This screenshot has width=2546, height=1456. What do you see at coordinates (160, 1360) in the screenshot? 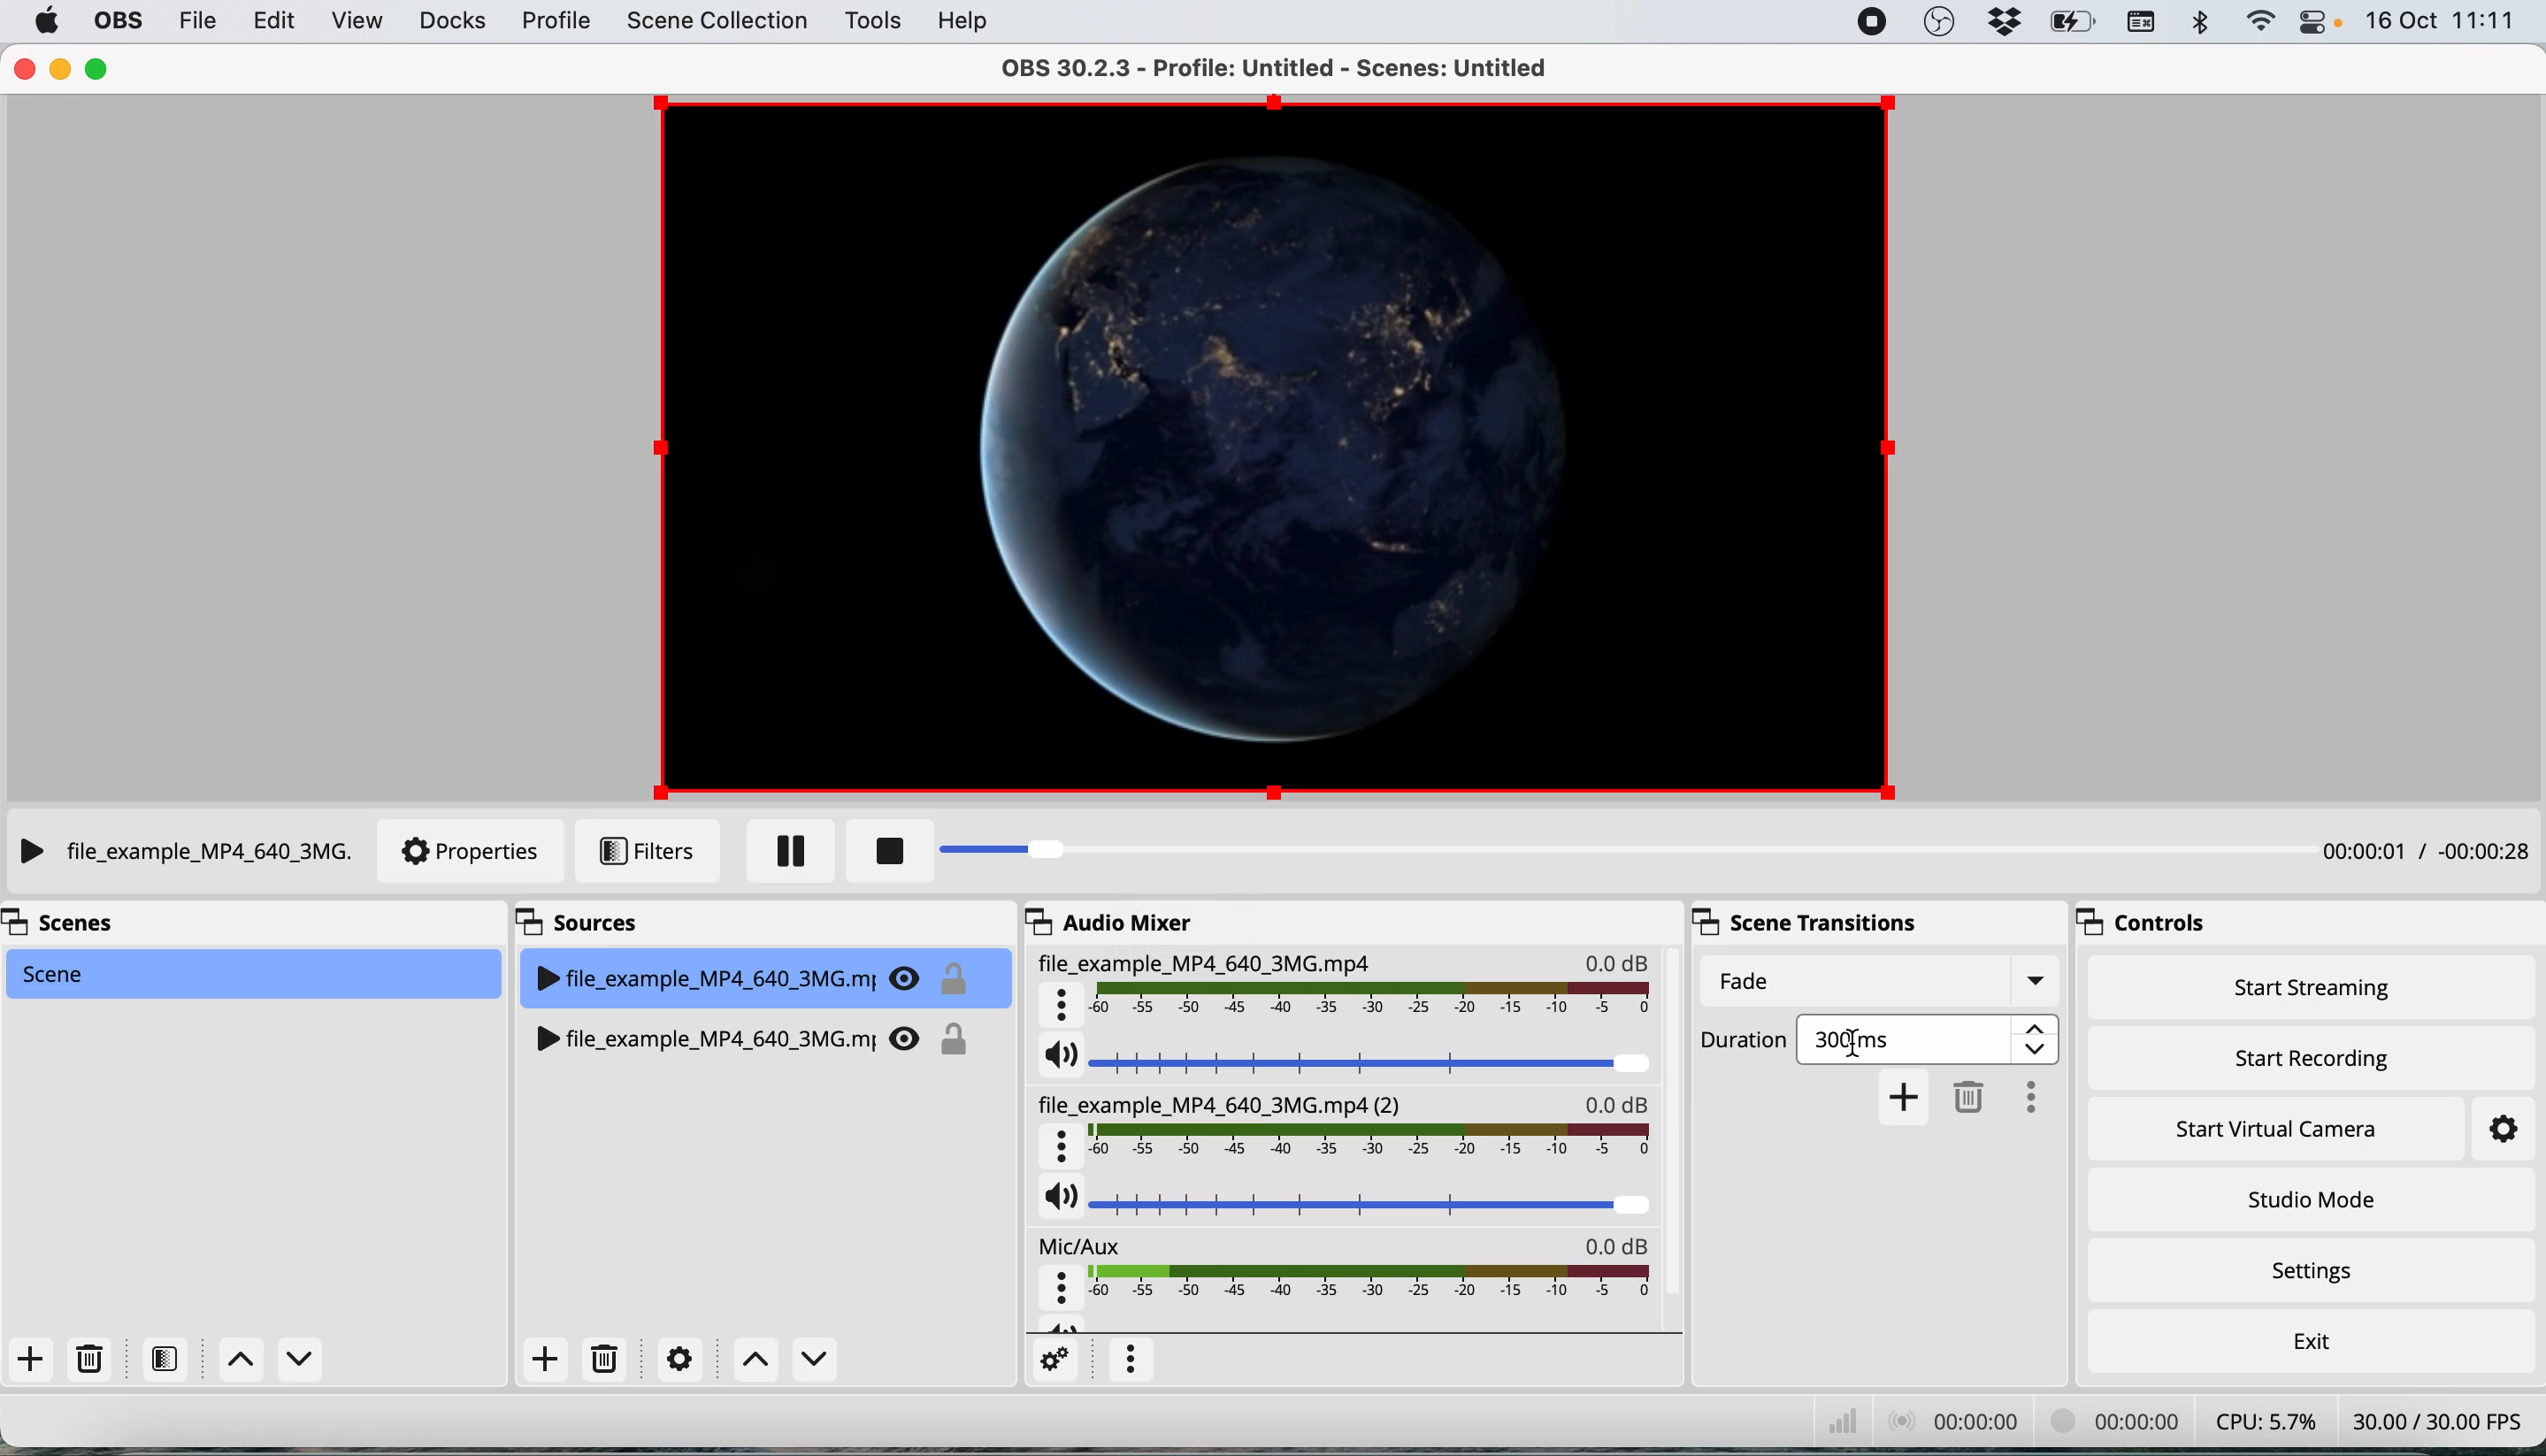
I see `filters` at bounding box center [160, 1360].